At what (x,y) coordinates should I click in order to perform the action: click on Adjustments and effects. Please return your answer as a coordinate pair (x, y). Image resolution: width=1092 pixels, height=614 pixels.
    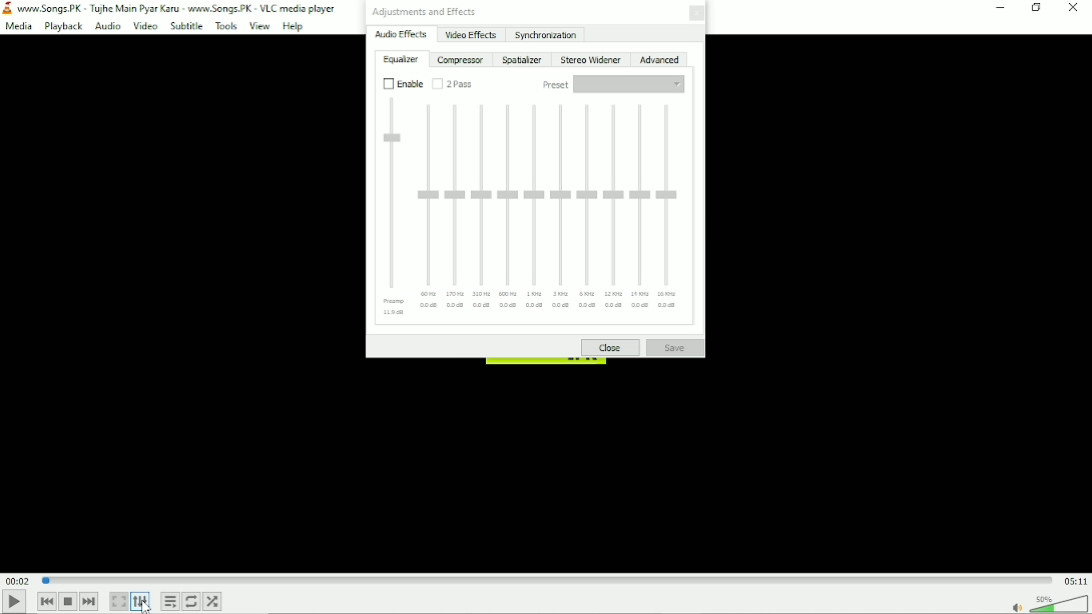
    Looking at the image, I should click on (426, 13).